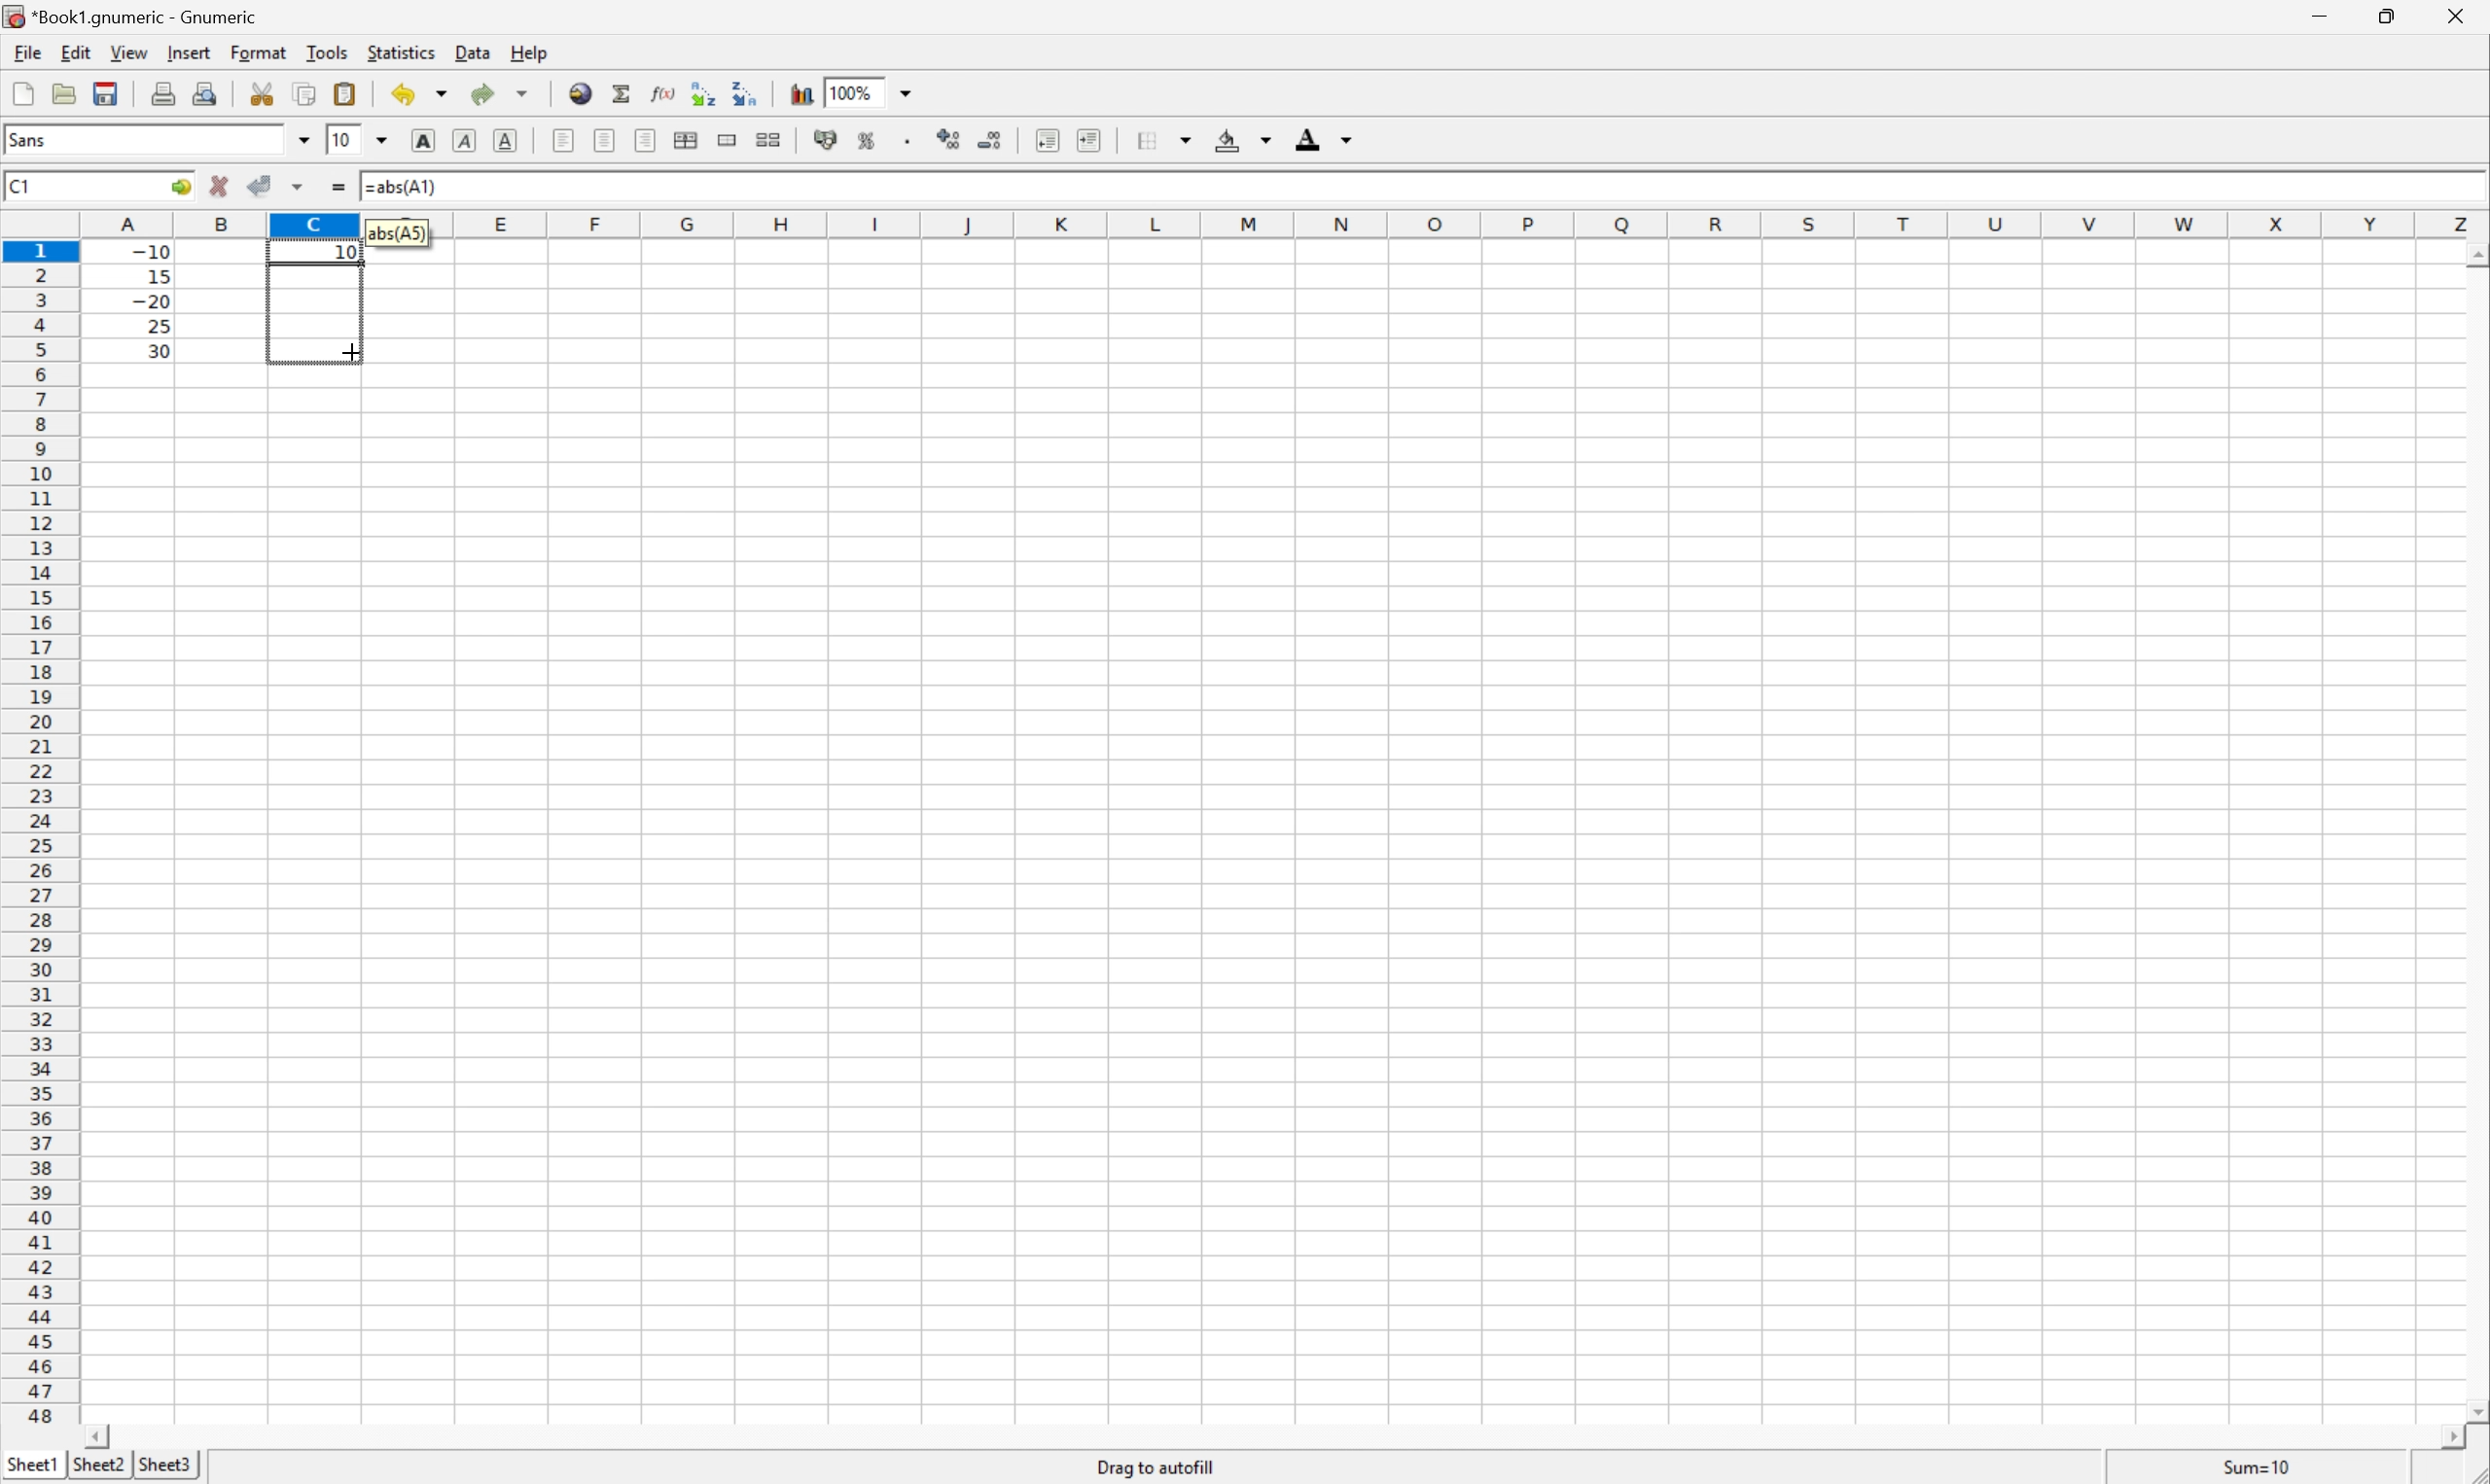  What do you see at coordinates (606, 140) in the screenshot?
I see `center horizontally` at bounding box center [606, 140].